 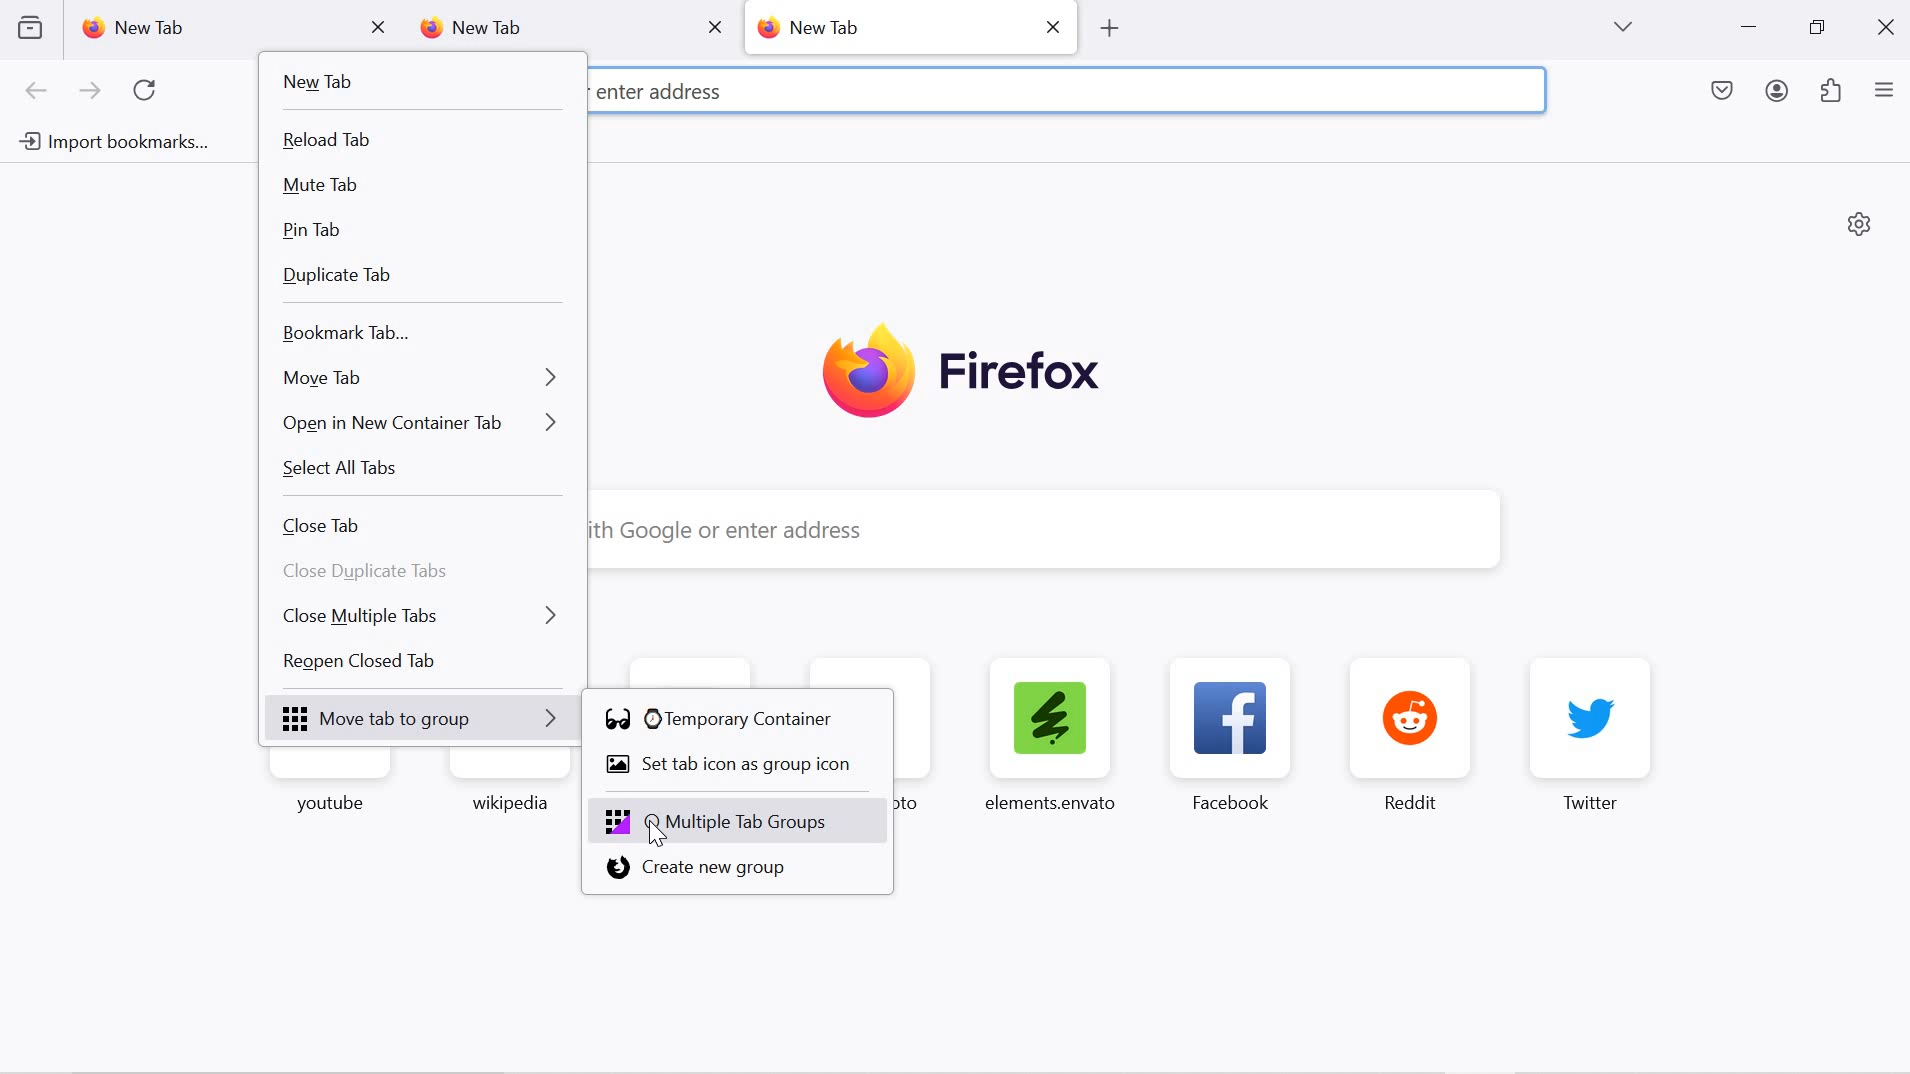 I want to click on import bookmarks, so click(x=110, y=145).